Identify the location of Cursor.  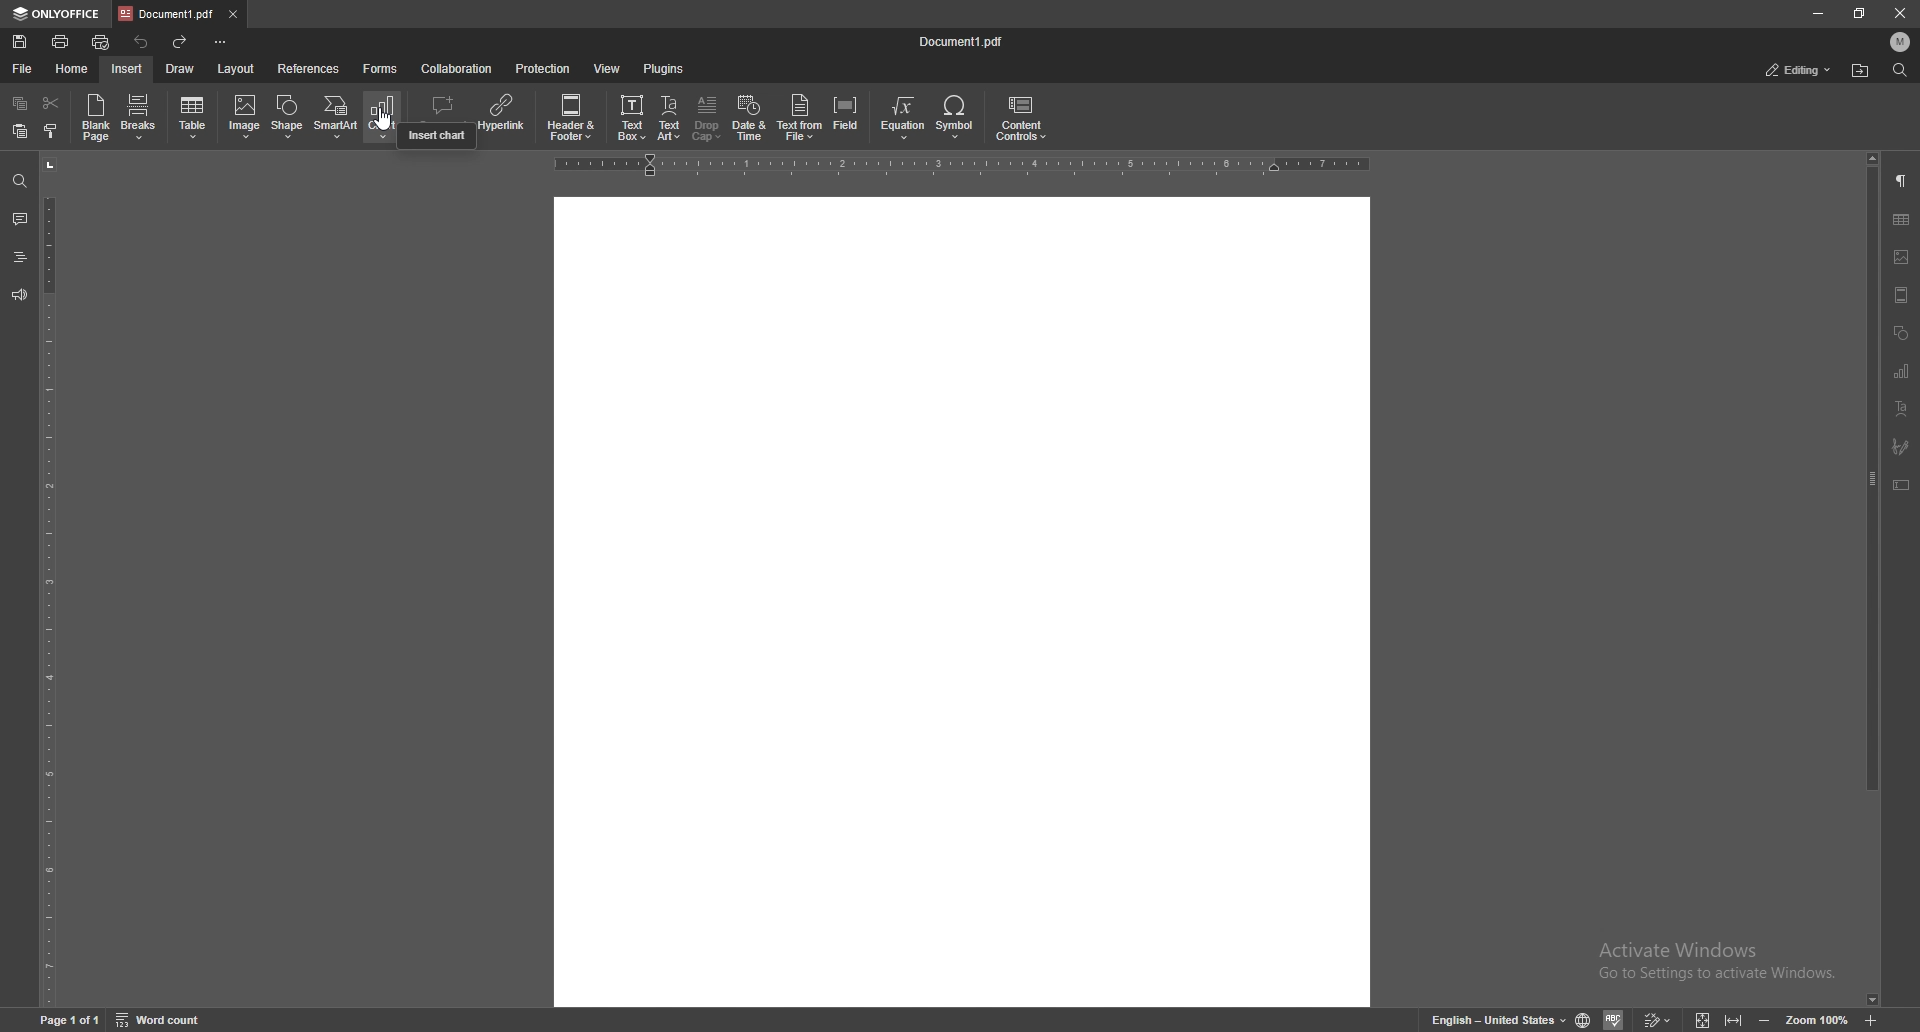
(380, 120).